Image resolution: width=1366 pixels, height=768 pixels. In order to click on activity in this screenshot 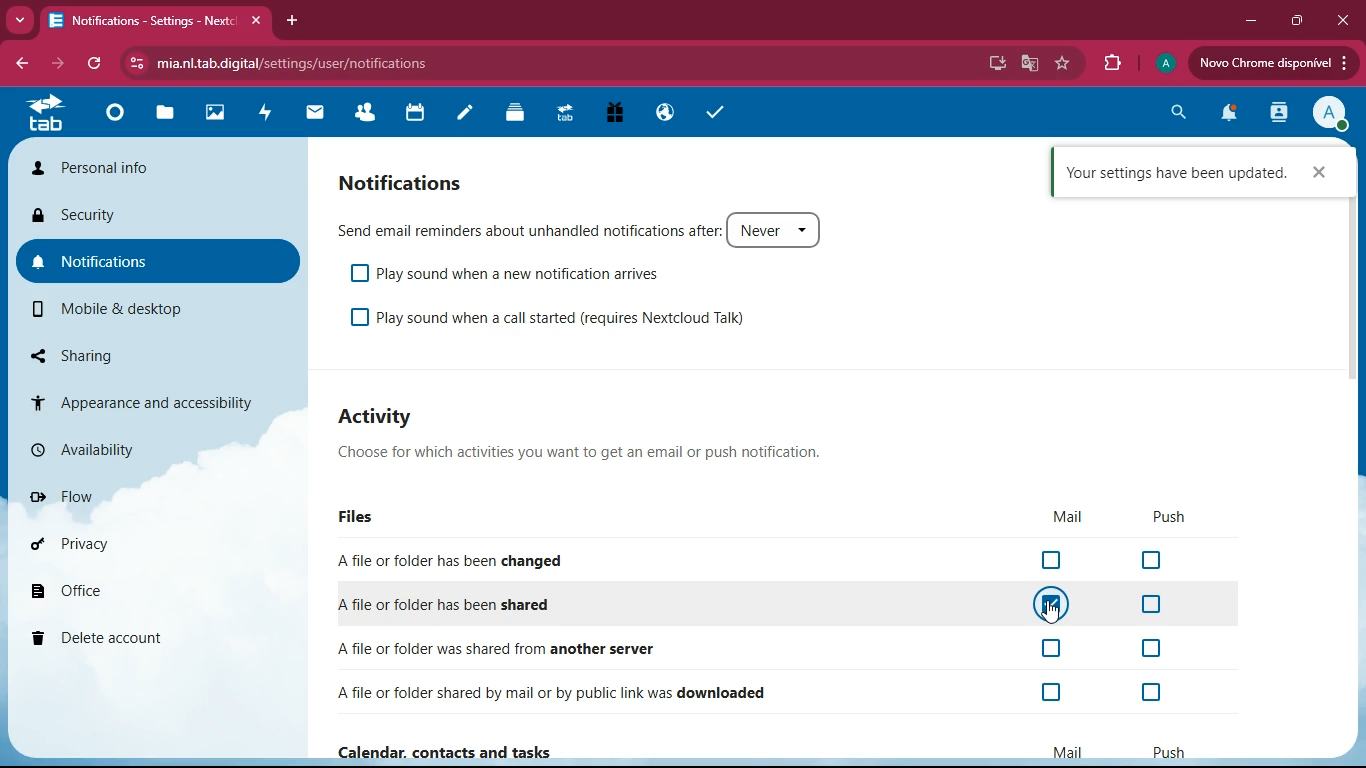, I will do `click(1275, 112)`.